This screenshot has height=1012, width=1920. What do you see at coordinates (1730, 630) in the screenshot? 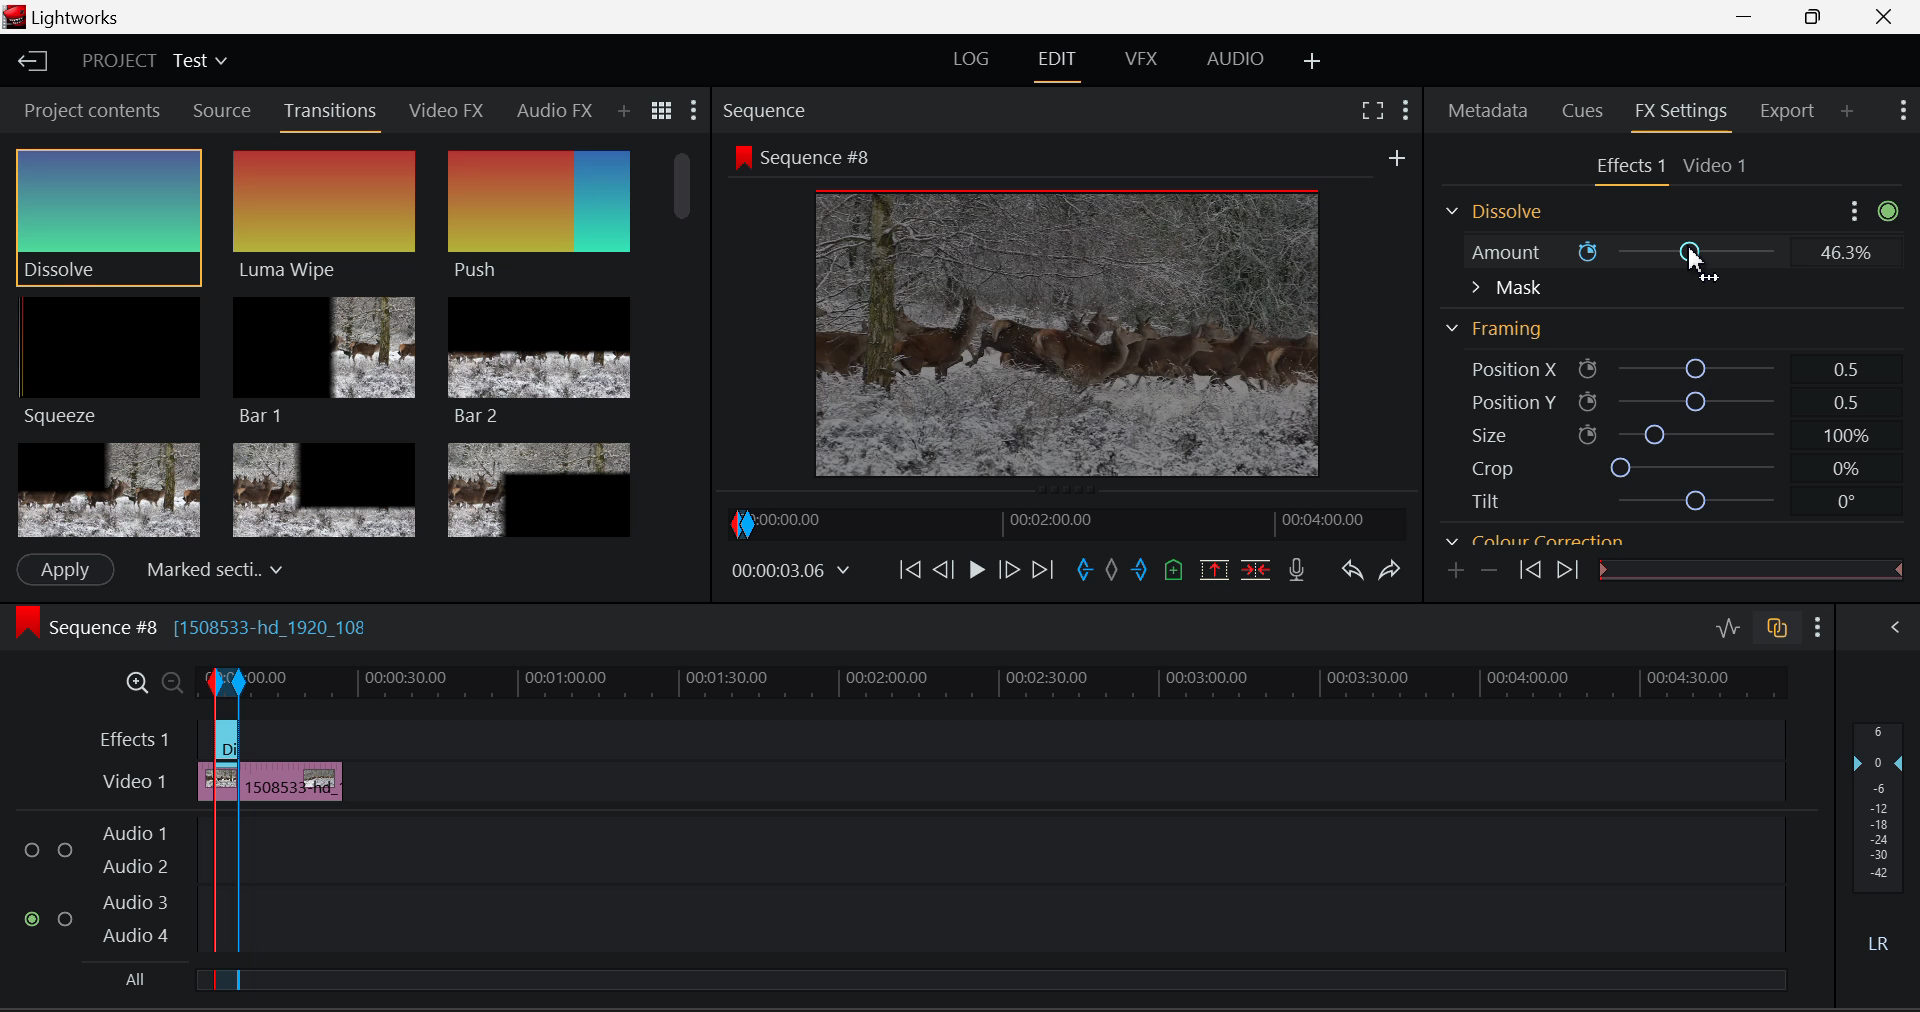
I see `Toggle Audio Level Editing` at bounding box center [1730, 630].